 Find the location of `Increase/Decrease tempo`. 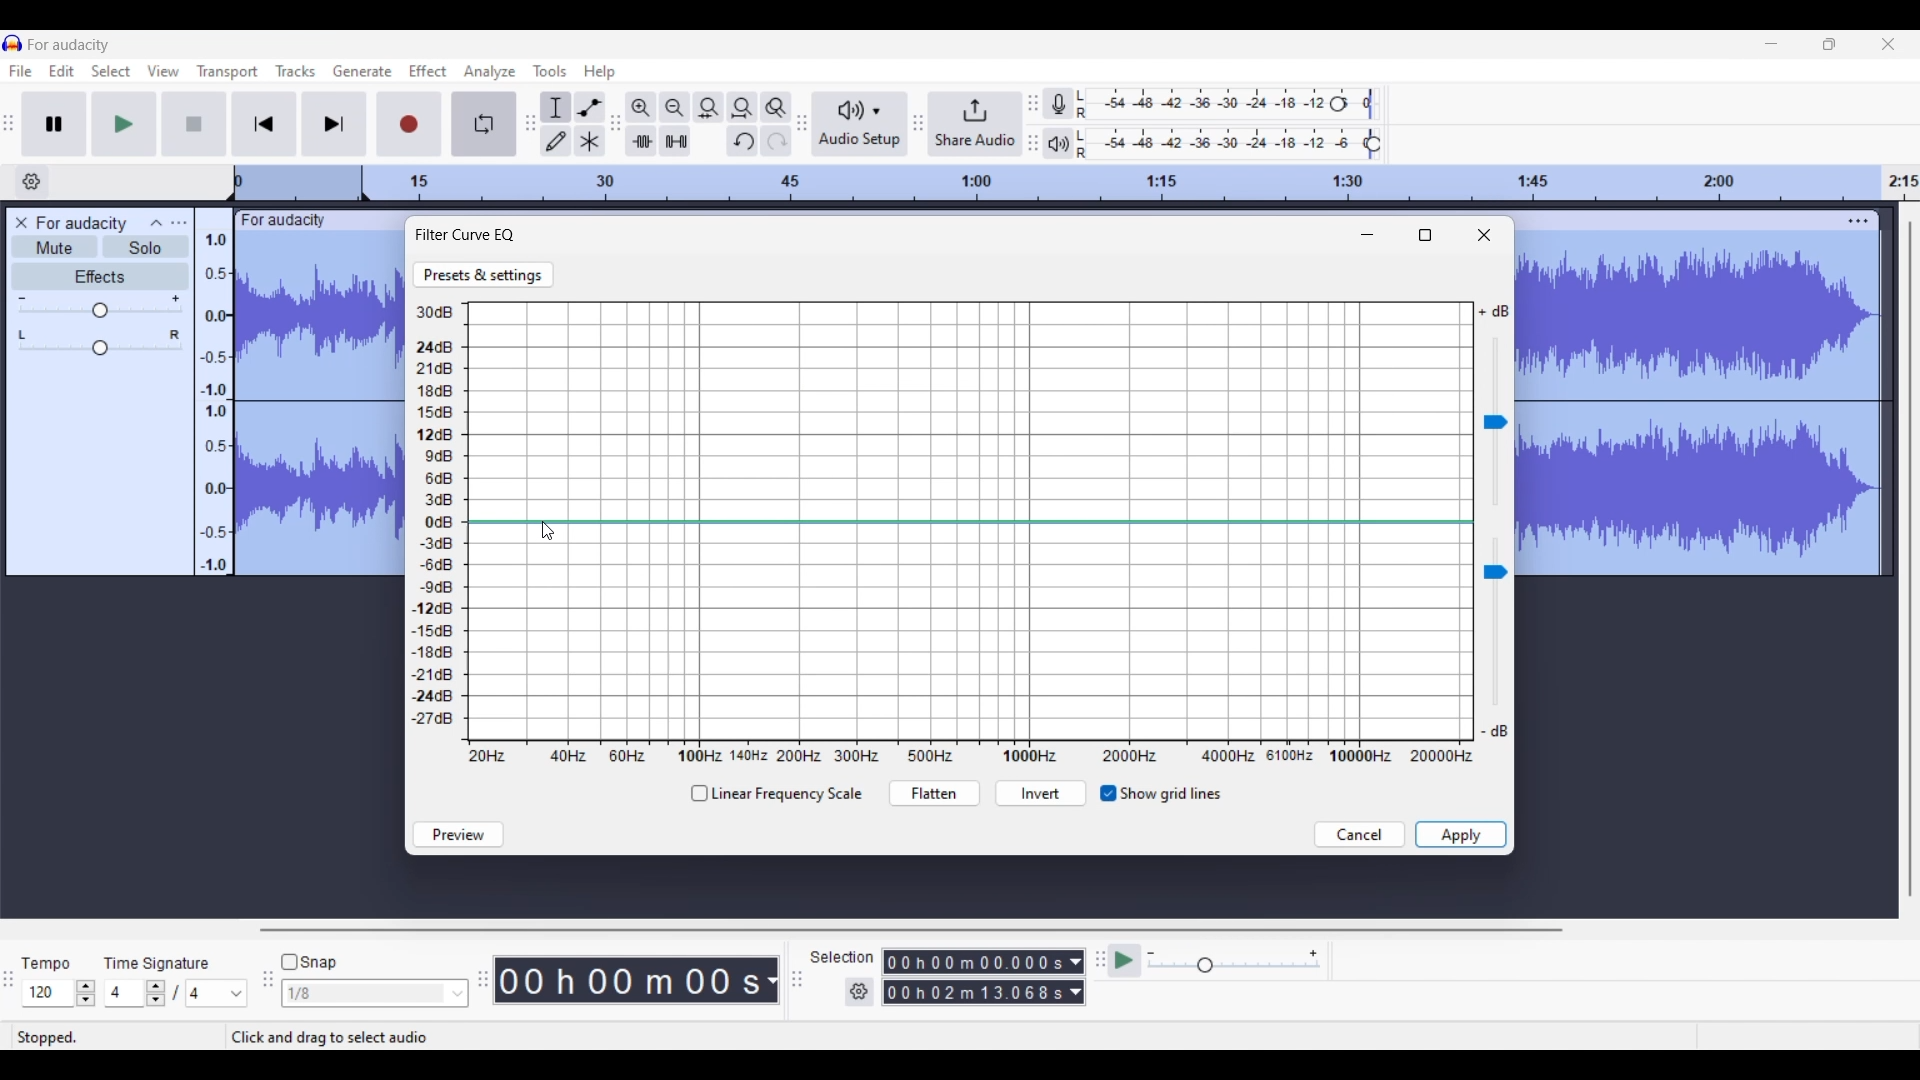

Increase/Decrease tempo is located at coordinates (86, 993).